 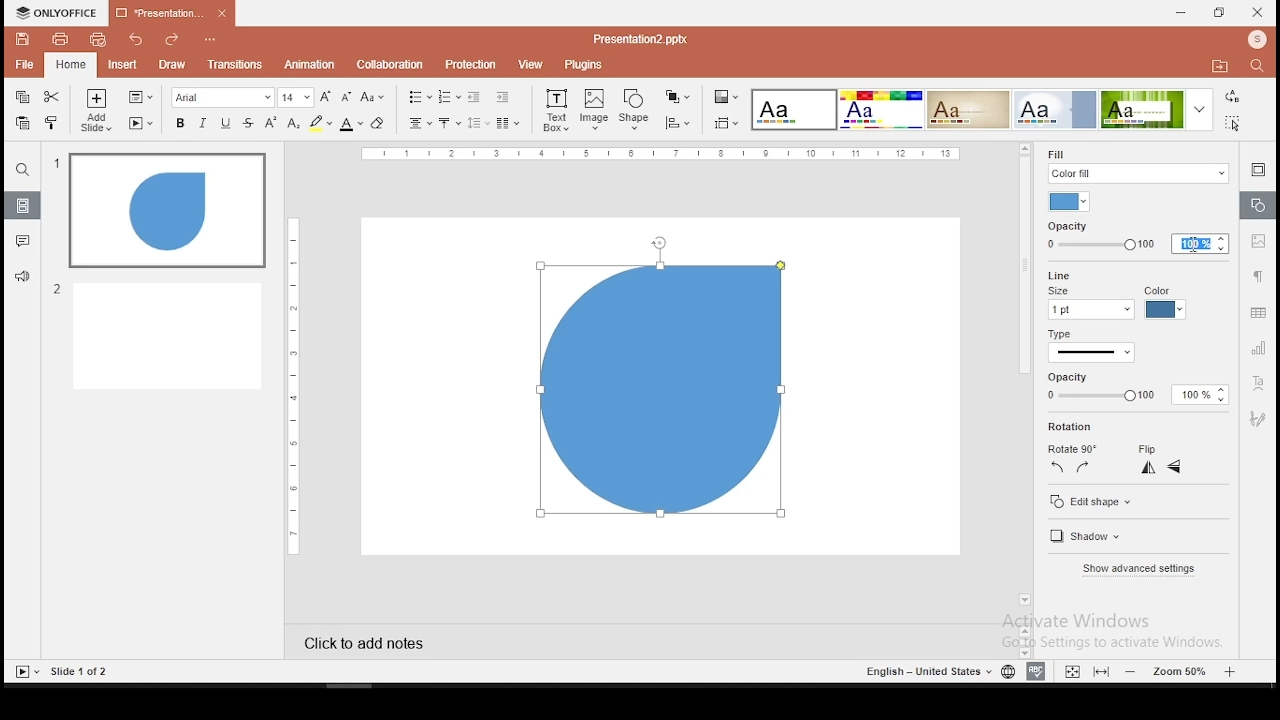 I want to click on slide settings, so click(x=1256, y=169).